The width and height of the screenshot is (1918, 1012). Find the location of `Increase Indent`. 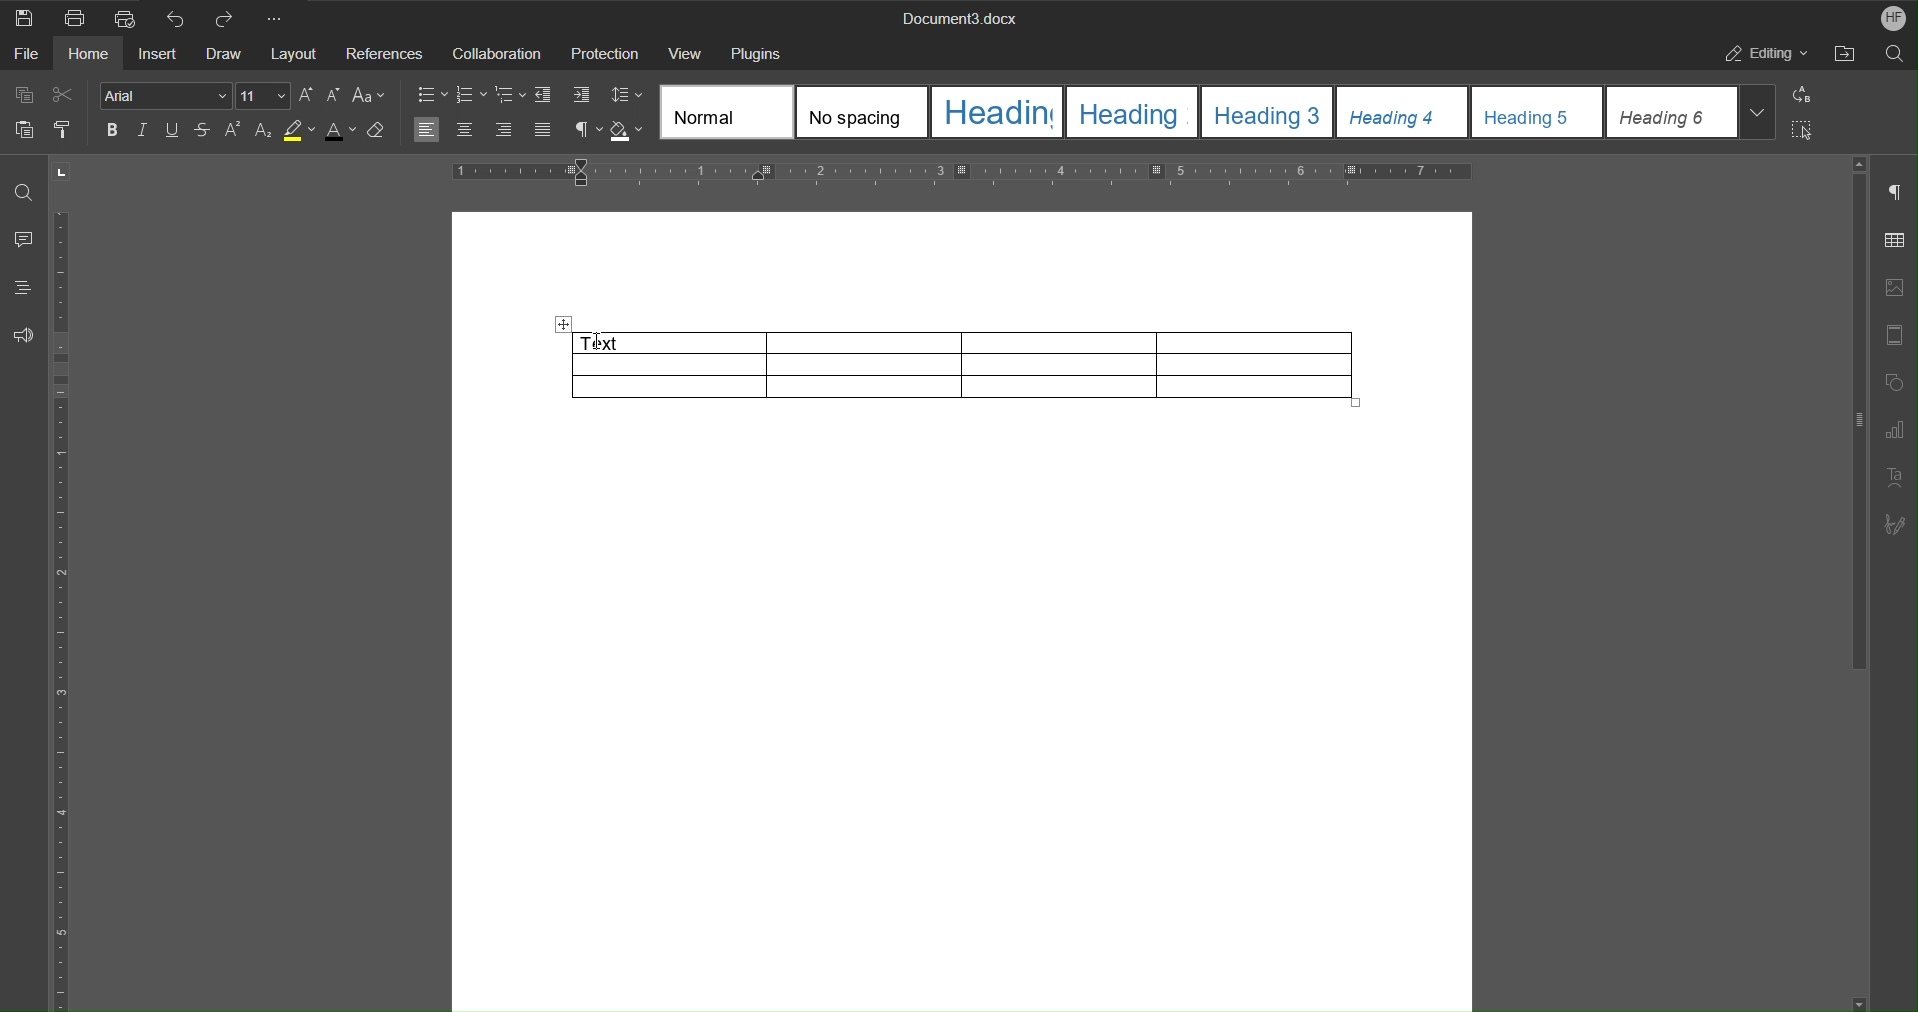

Increase Indent is located at coordinates (583, 96).